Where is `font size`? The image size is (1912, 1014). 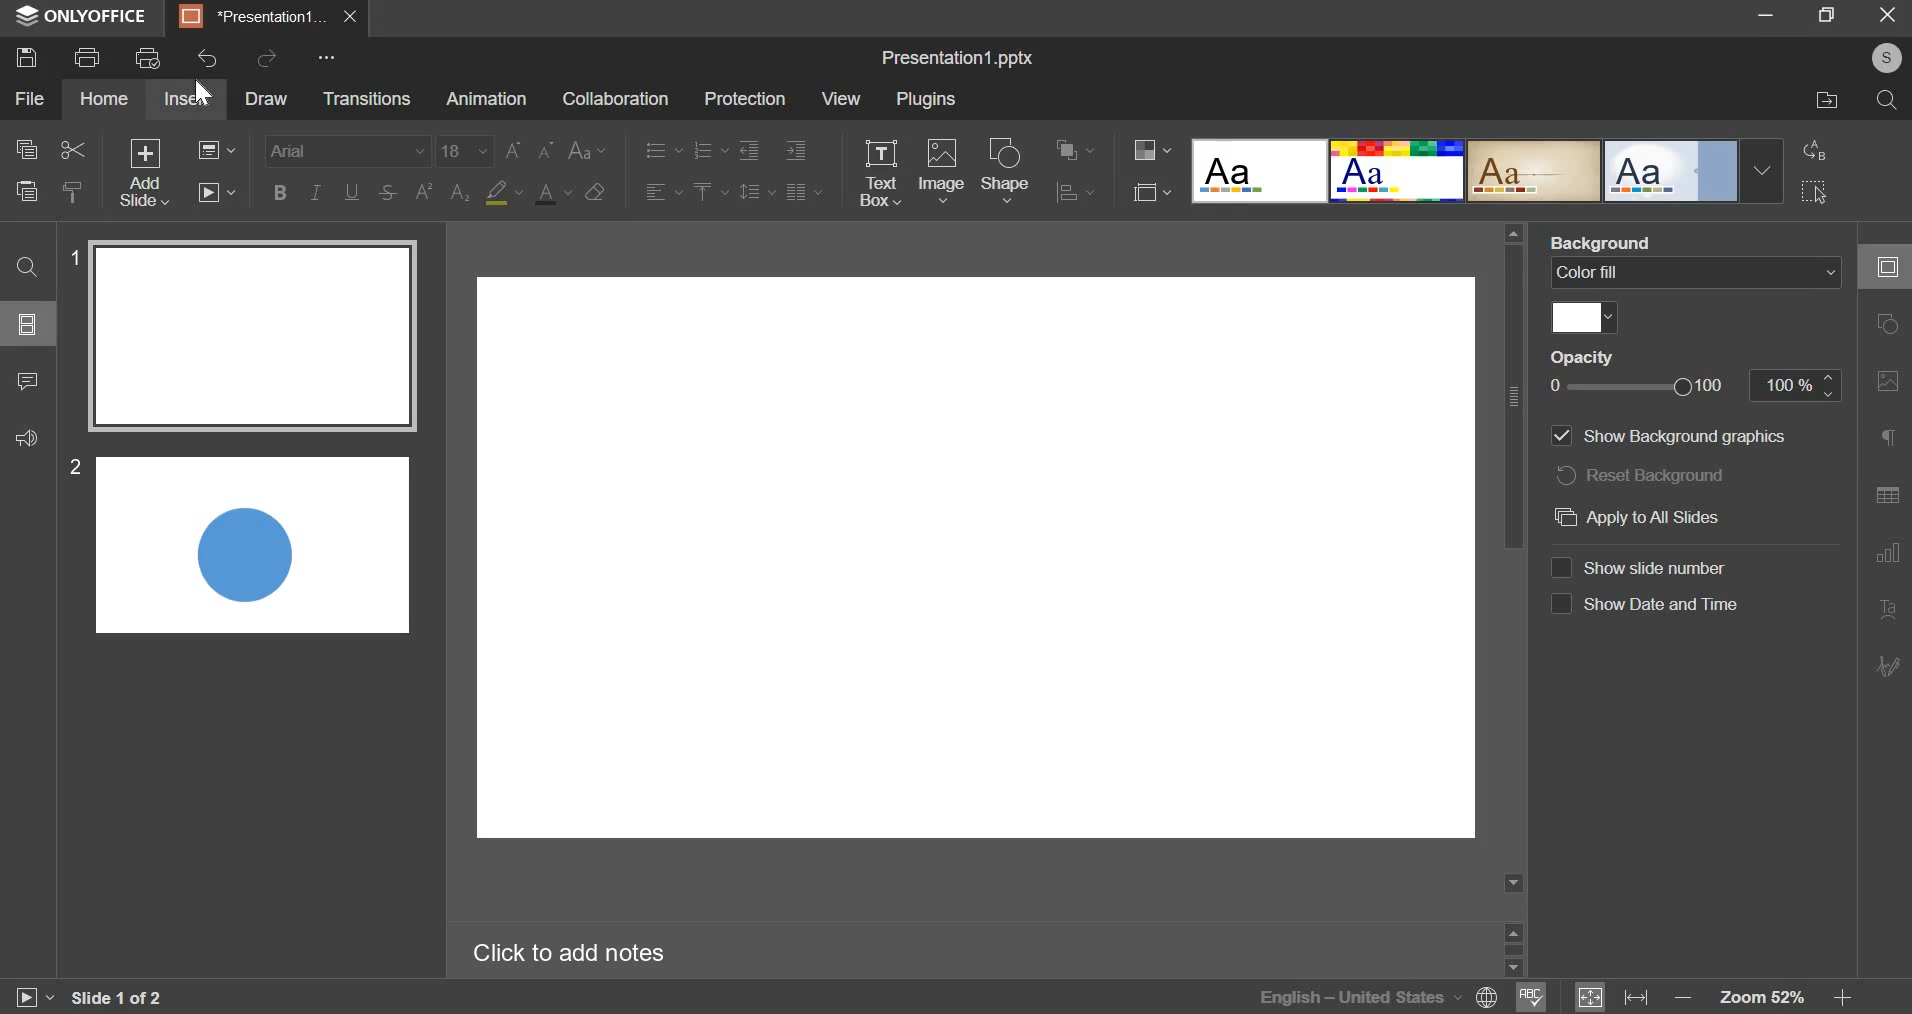 font size is located at coordinates (465, 151).